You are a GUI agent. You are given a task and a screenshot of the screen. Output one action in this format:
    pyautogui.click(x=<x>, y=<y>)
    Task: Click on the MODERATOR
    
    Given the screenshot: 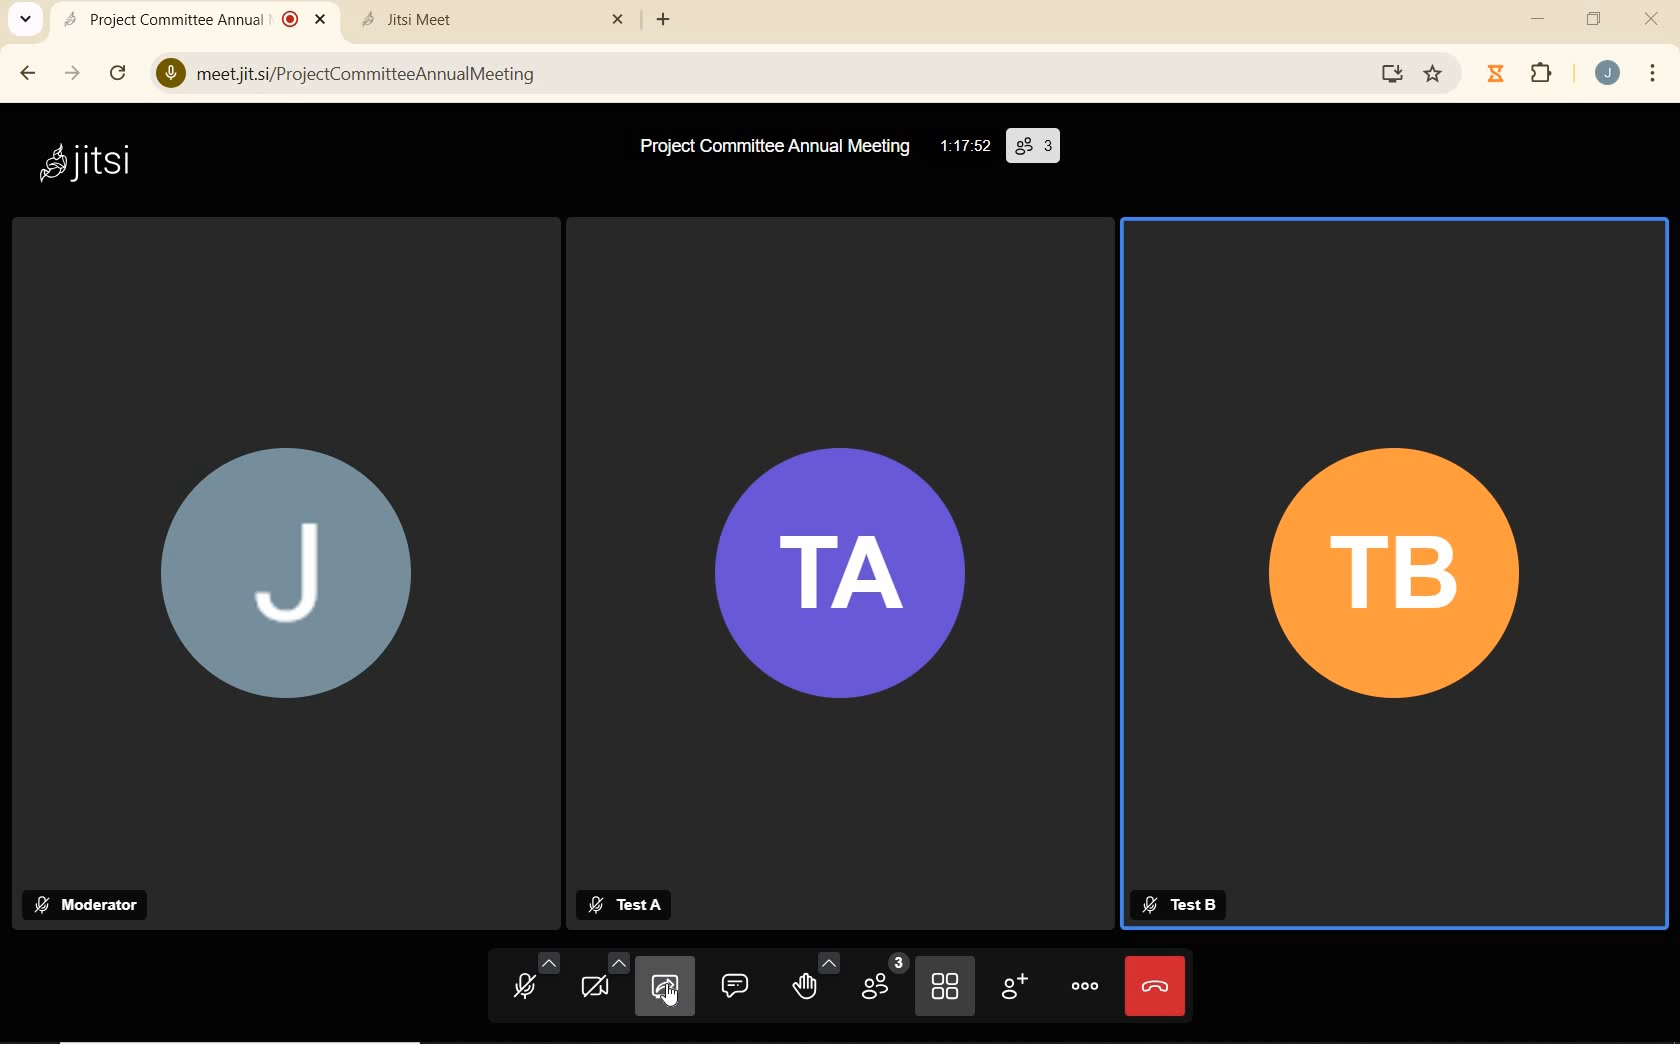 What is the action you would take?
    pyautogui.click(x=92, y=904)
    